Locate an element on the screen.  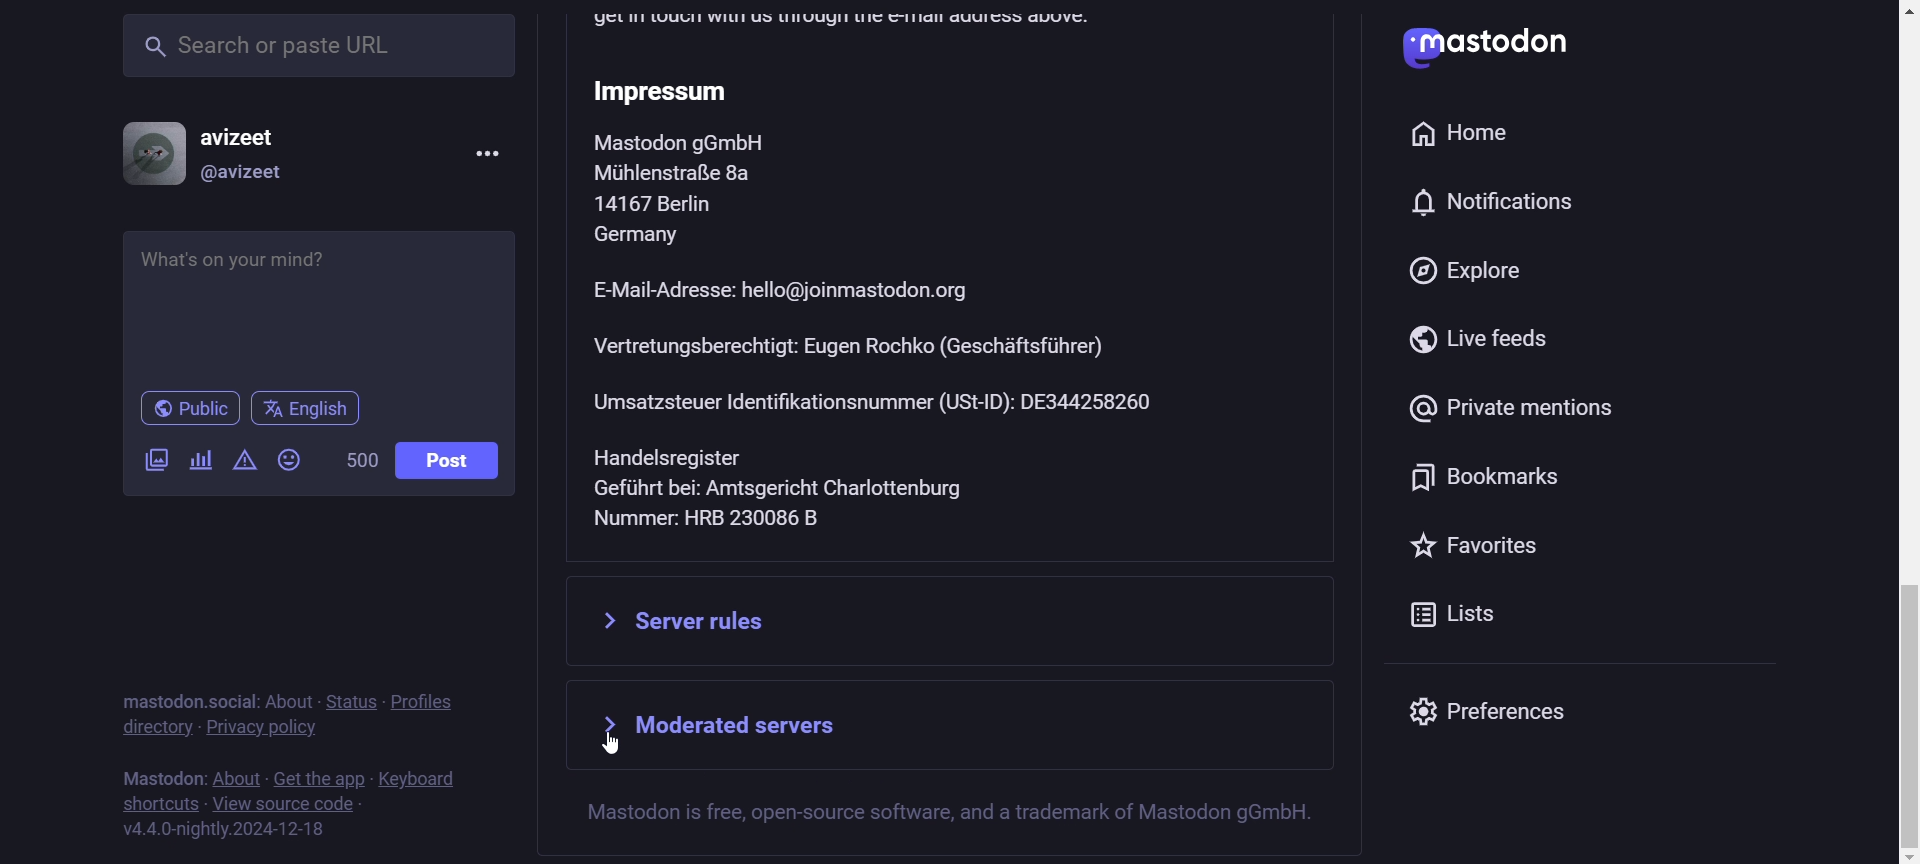
explore is located at coordinates (1456, 273).